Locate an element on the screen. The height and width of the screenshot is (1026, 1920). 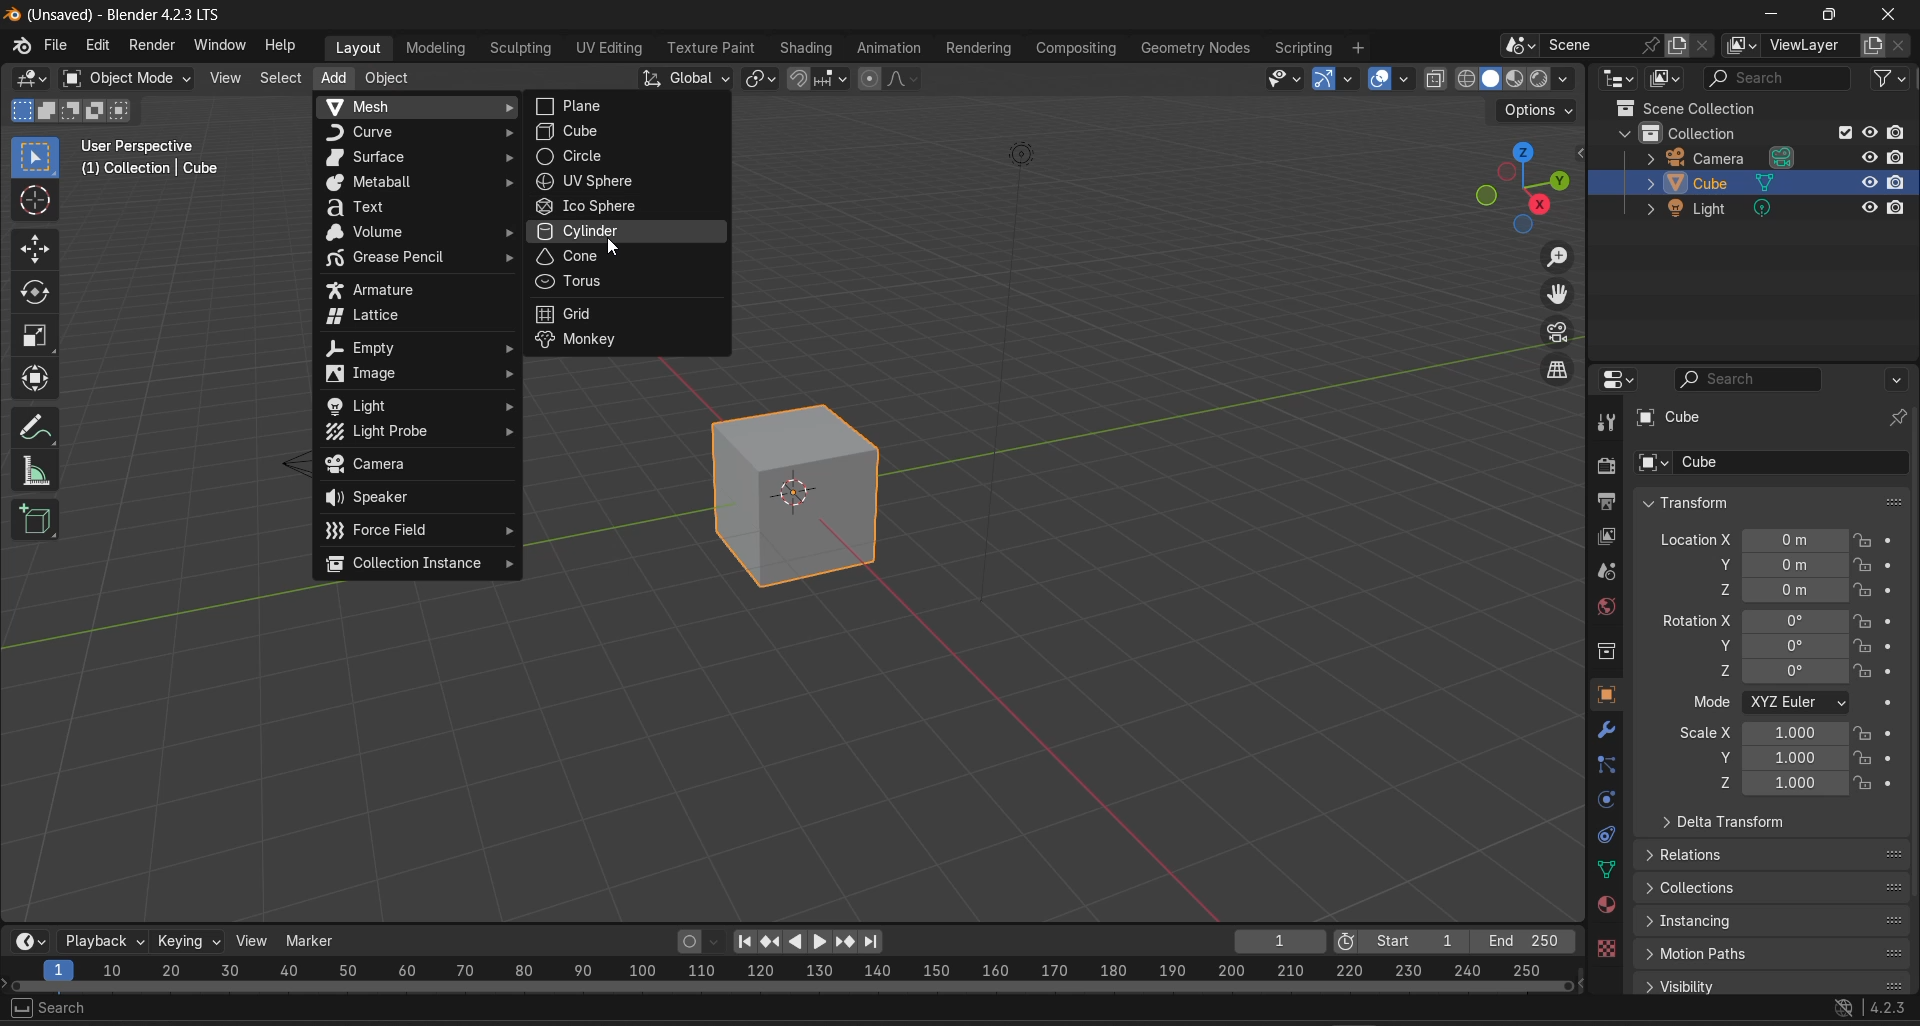
lock location is located at coordinates (1862, 588).